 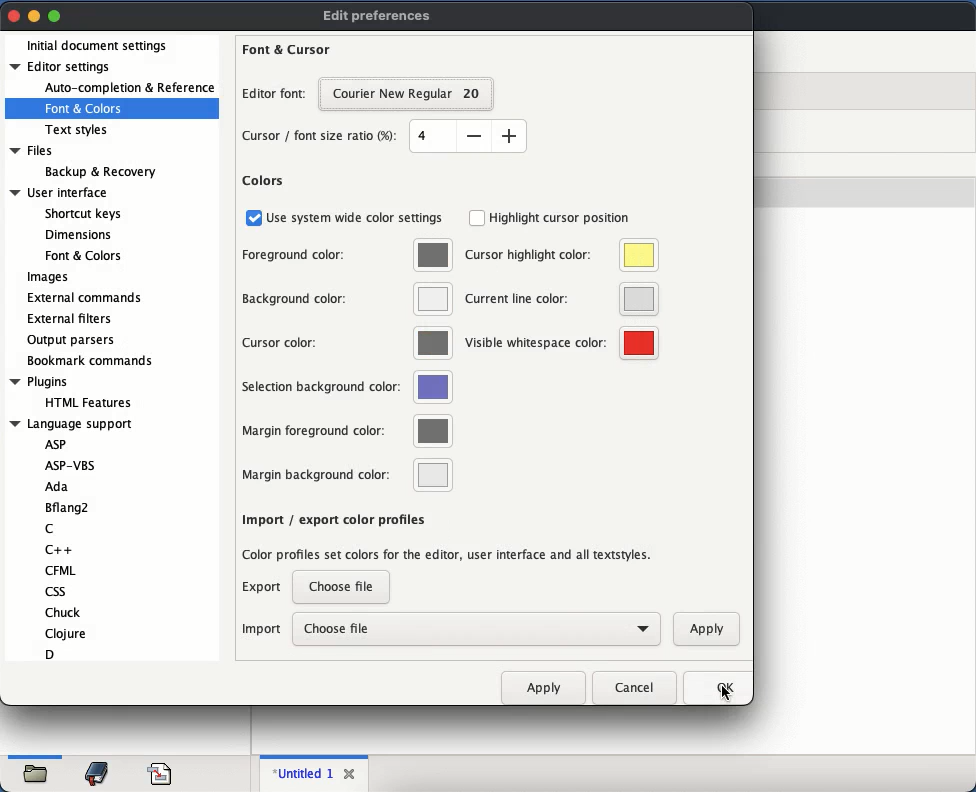 I want to click on Dimensions, so click(x=79, y=235).